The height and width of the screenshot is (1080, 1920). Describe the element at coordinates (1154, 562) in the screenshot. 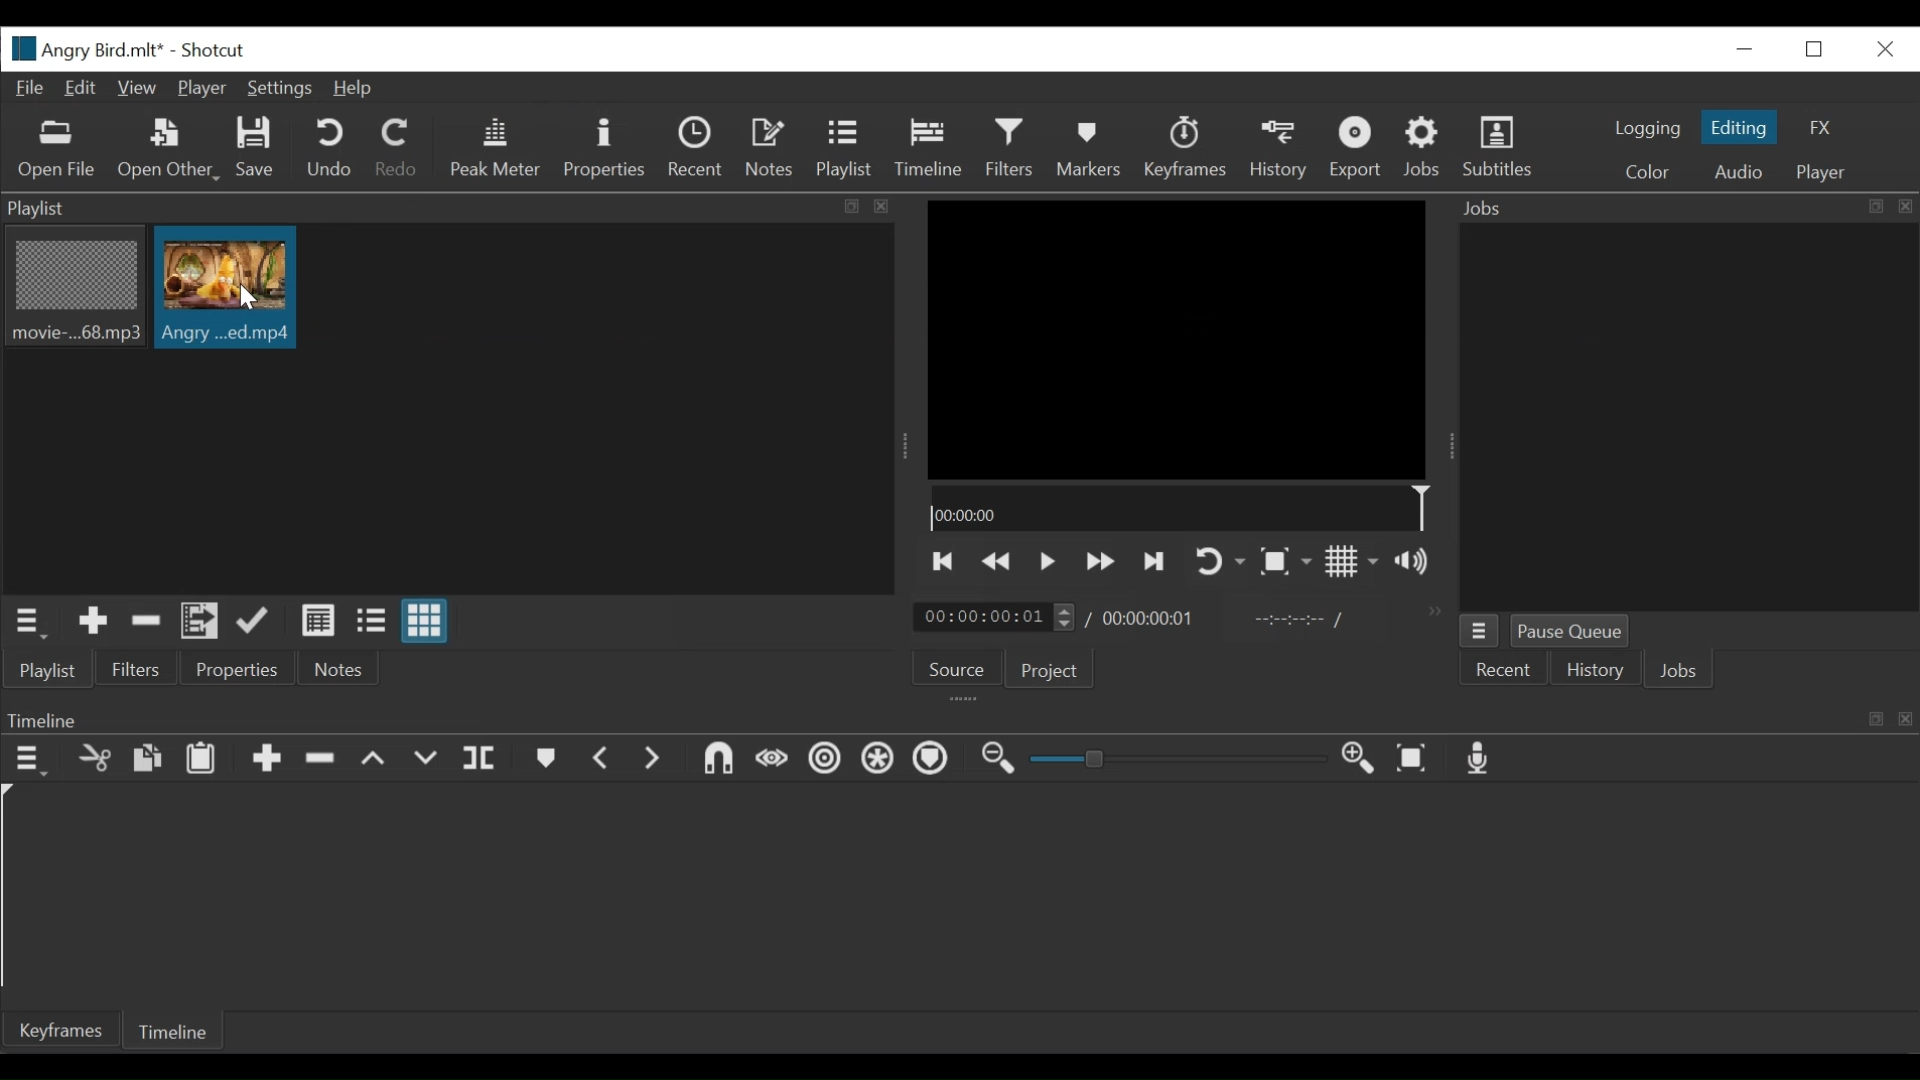

I see `Skip to the next point` at that location.